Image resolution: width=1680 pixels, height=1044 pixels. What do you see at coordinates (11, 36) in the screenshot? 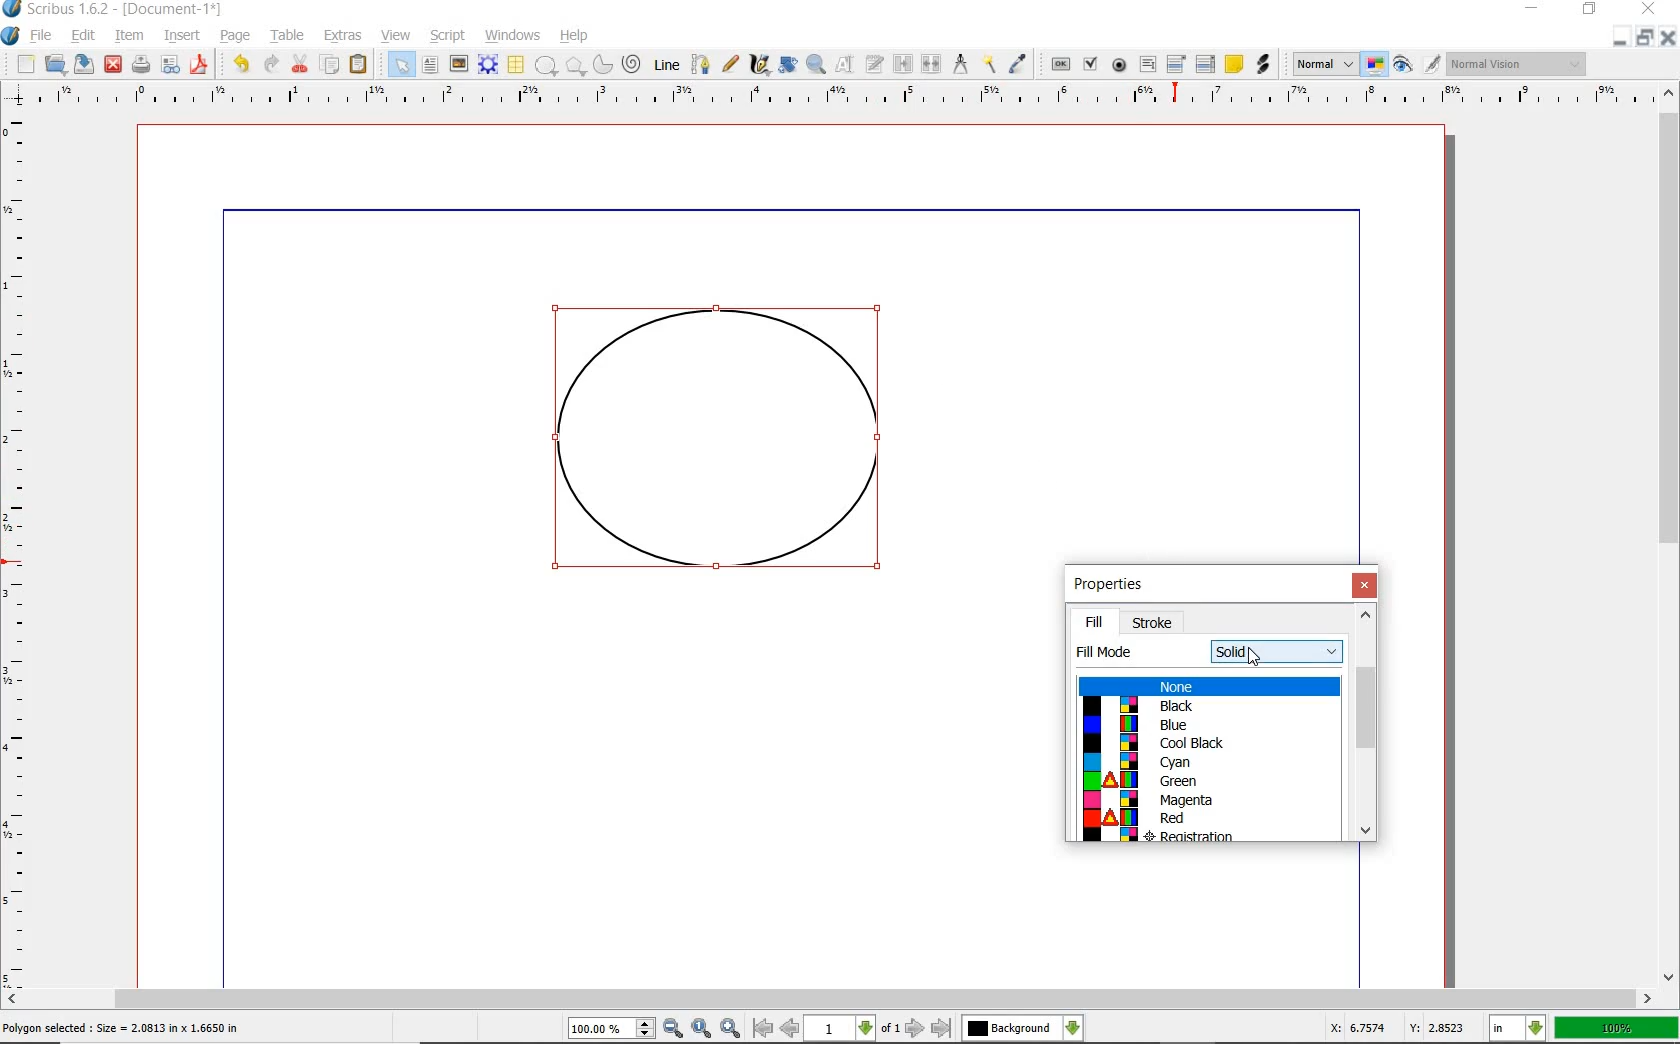
I see `SYSTEM LOGO` at bounding box center [11, 36].